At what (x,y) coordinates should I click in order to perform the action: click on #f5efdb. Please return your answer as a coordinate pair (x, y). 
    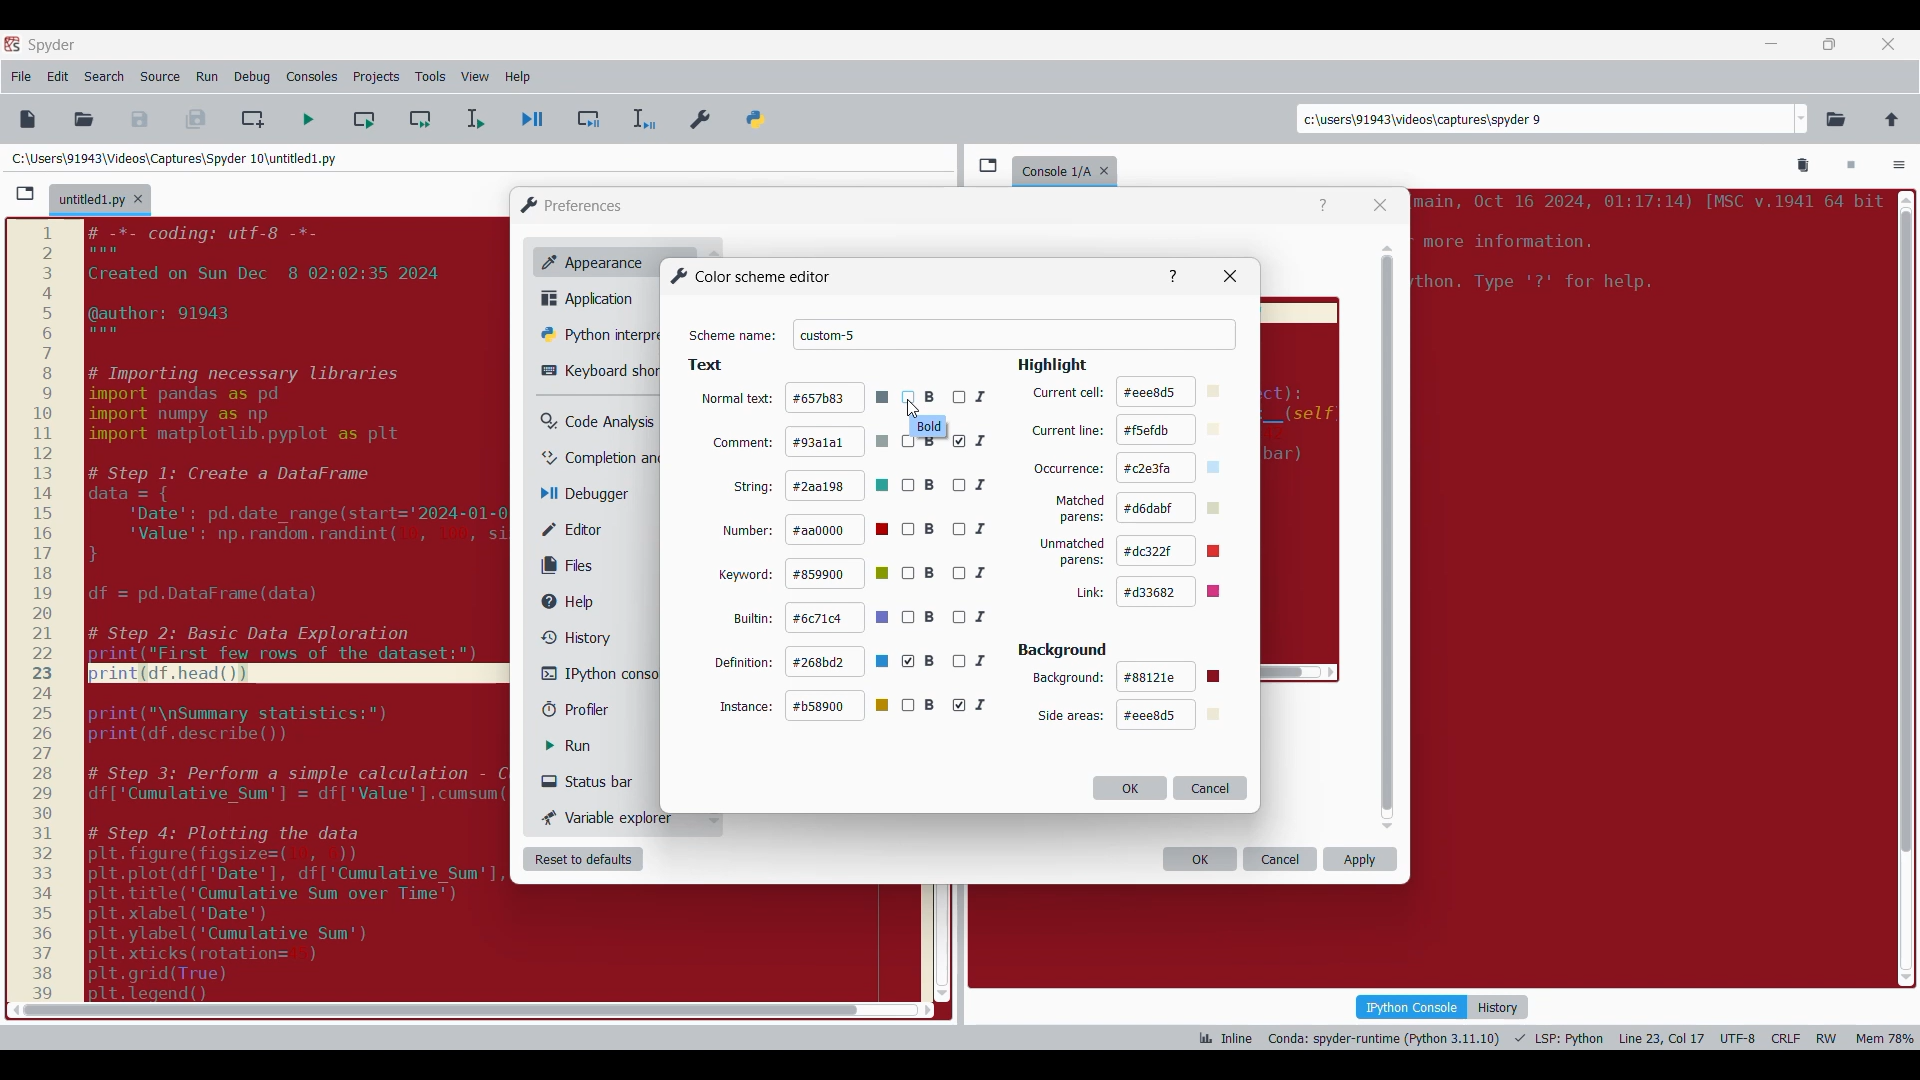
    Looking at the image, I should click on (1172, 430).